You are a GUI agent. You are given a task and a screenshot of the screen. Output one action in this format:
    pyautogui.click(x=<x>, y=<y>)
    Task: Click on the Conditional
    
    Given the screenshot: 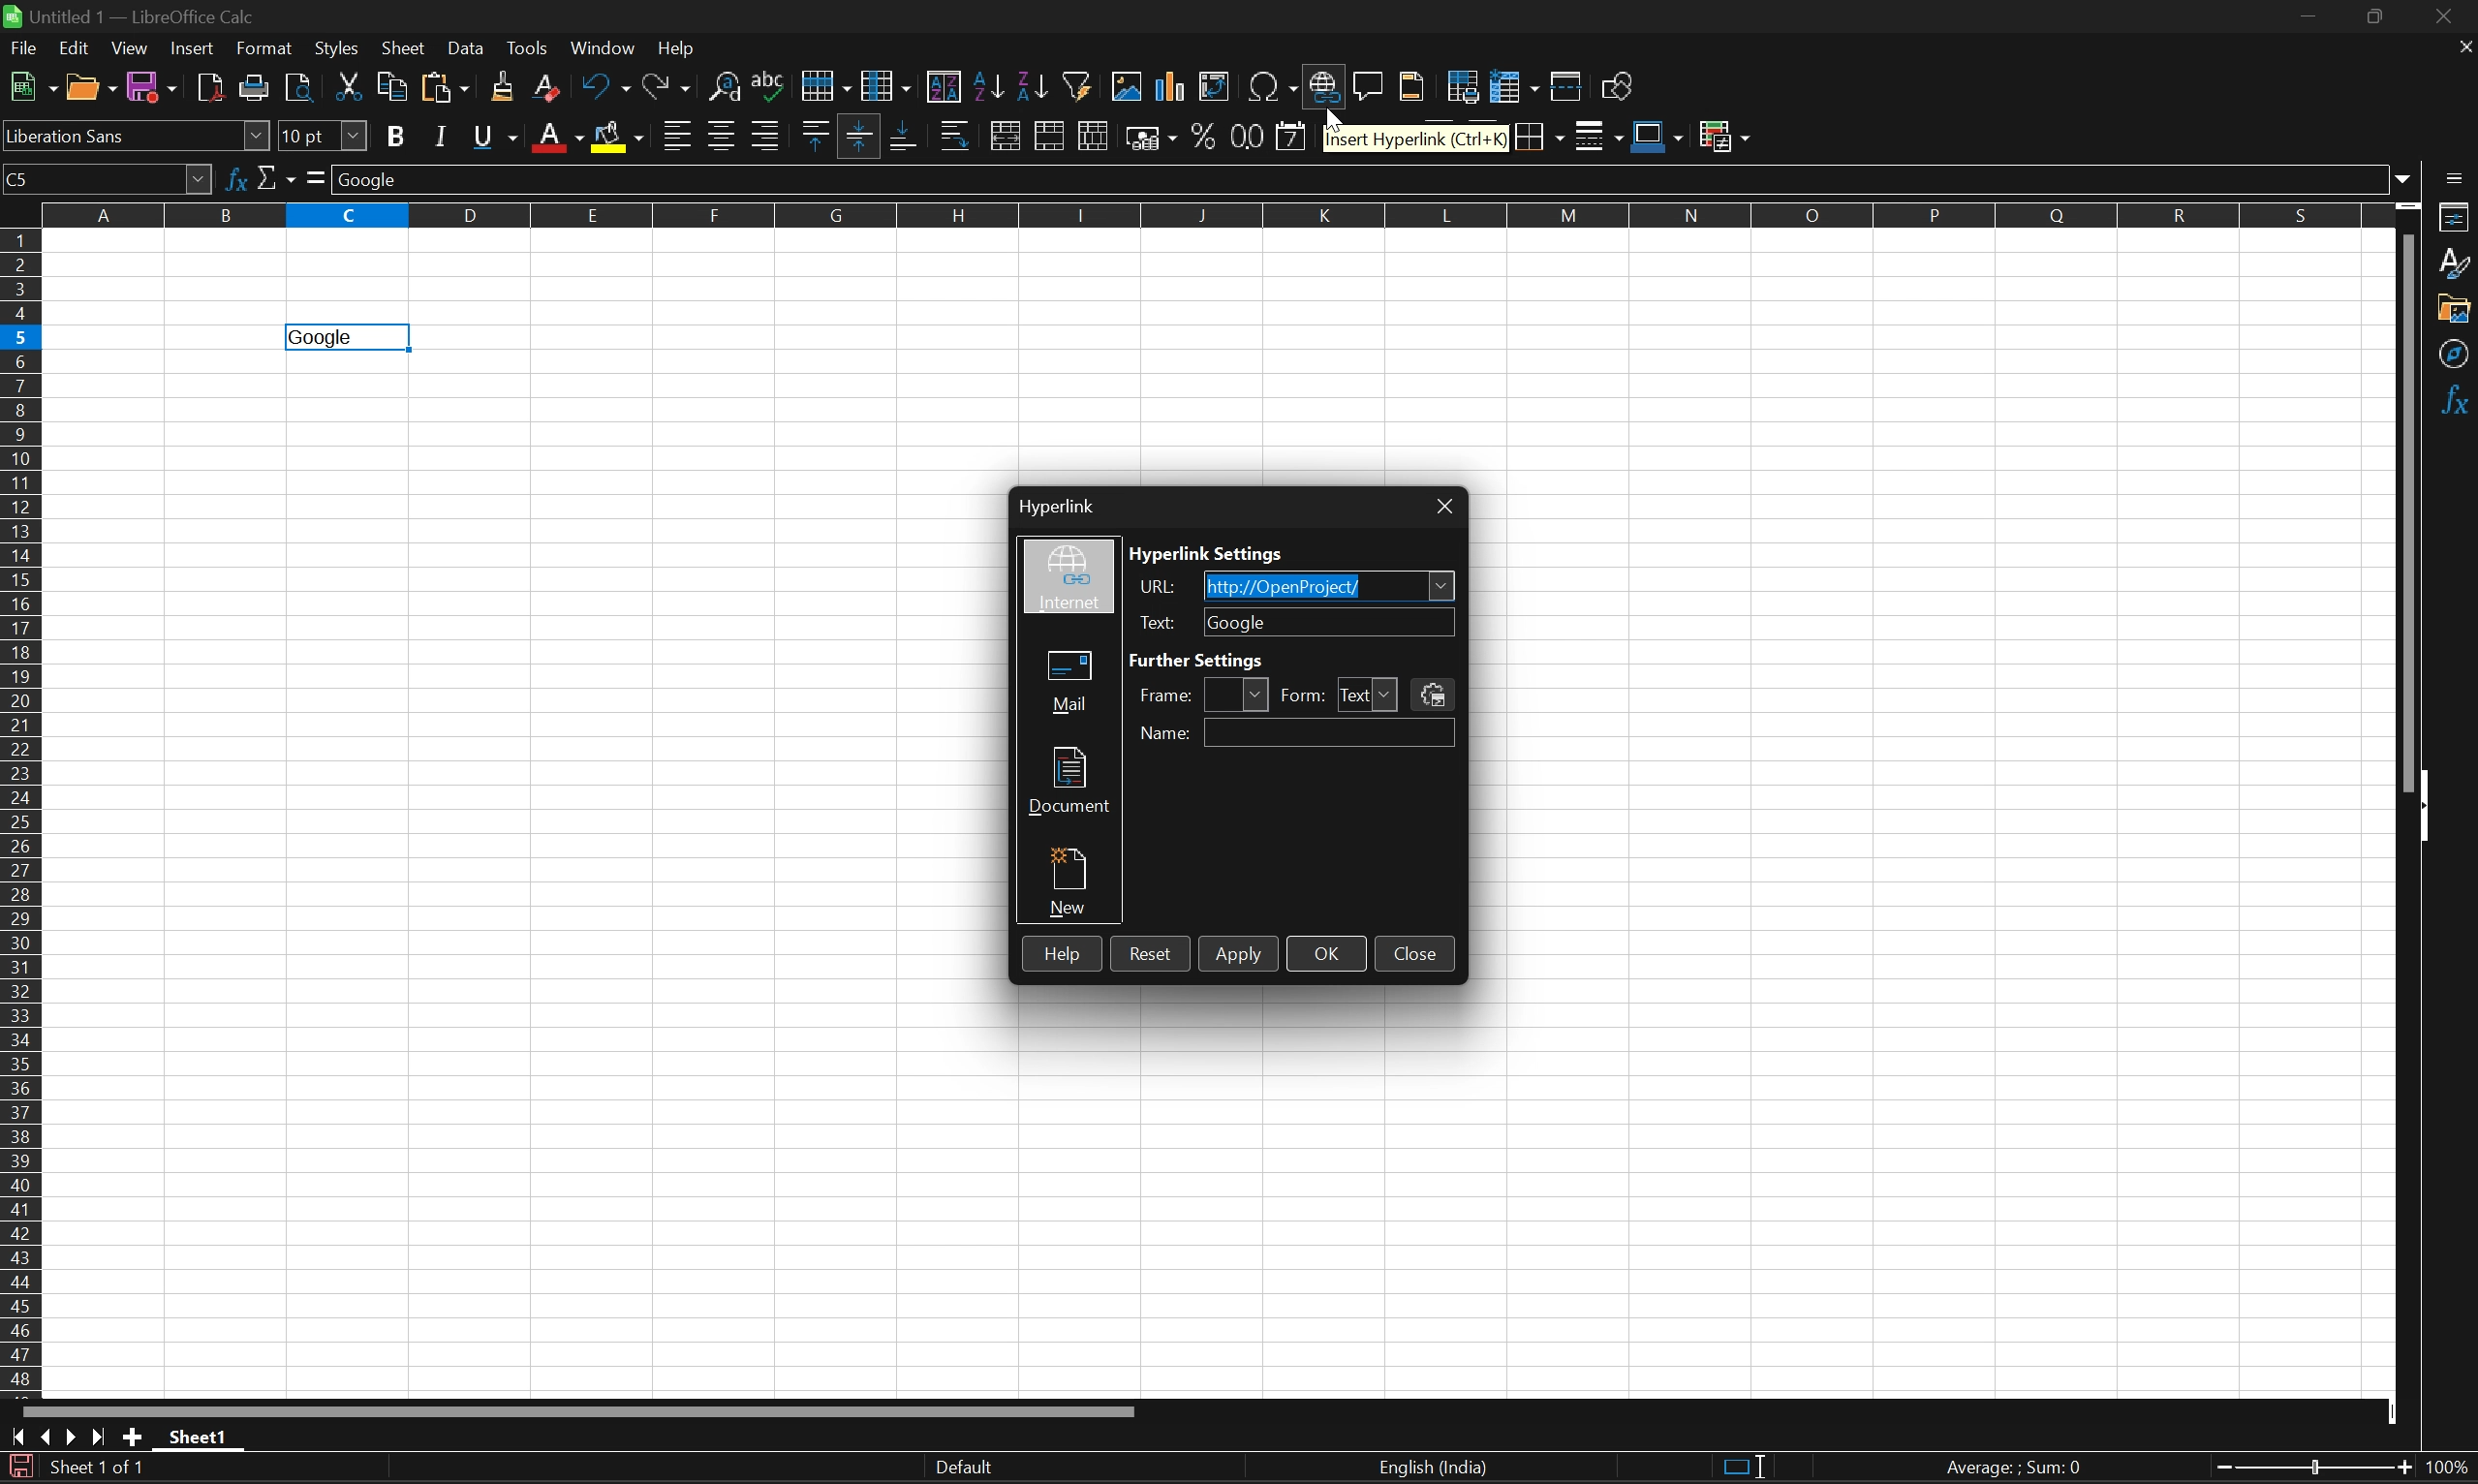 What is the action you would take?
    pyautogui.click(x=1726, y=134)
    